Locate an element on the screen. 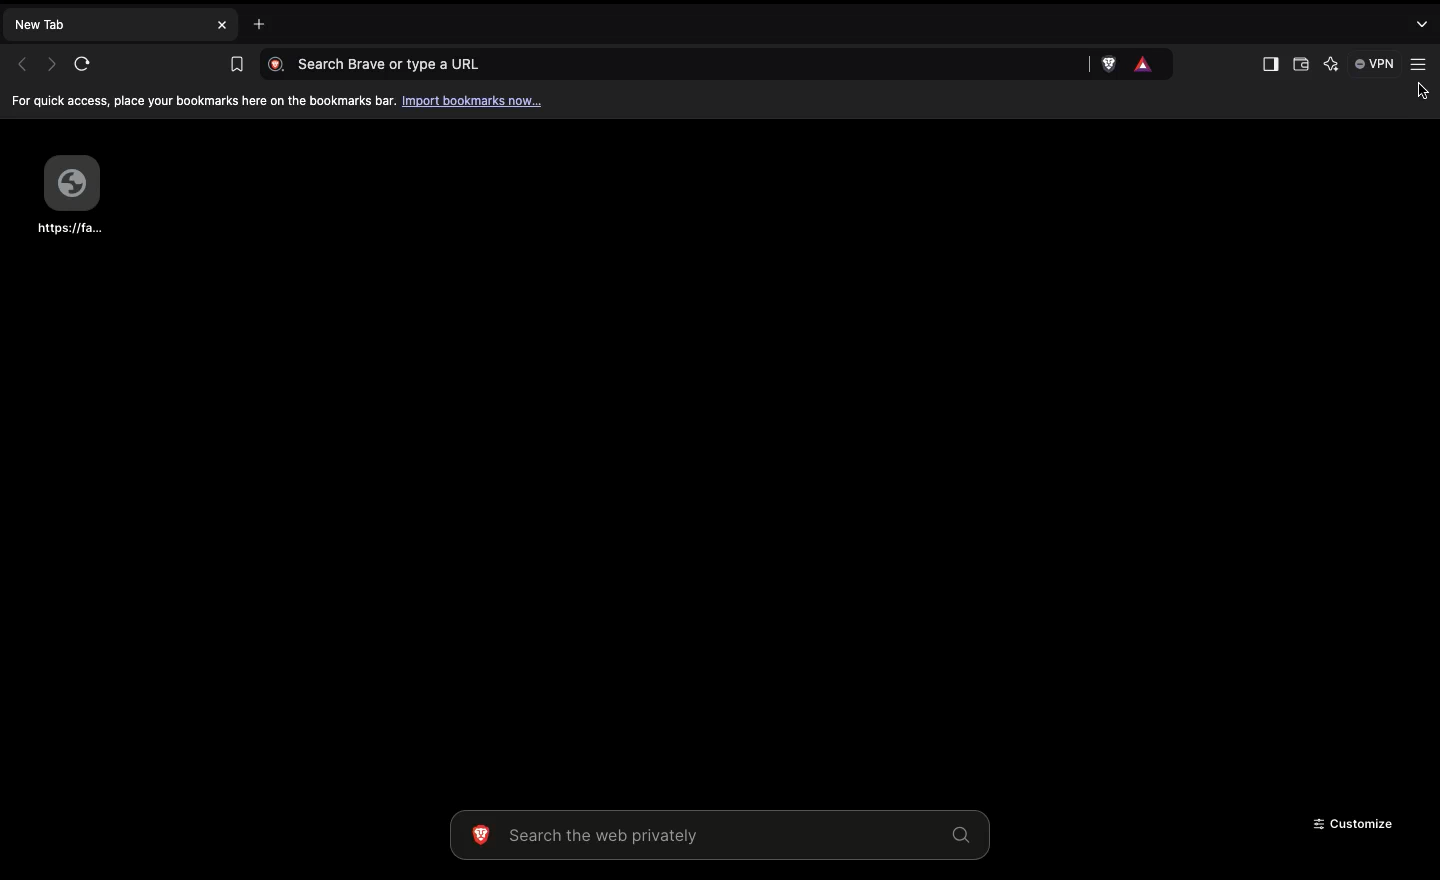 This screenshot has width=1440, height=880. Add new tab is located at coordinates (263, 21).